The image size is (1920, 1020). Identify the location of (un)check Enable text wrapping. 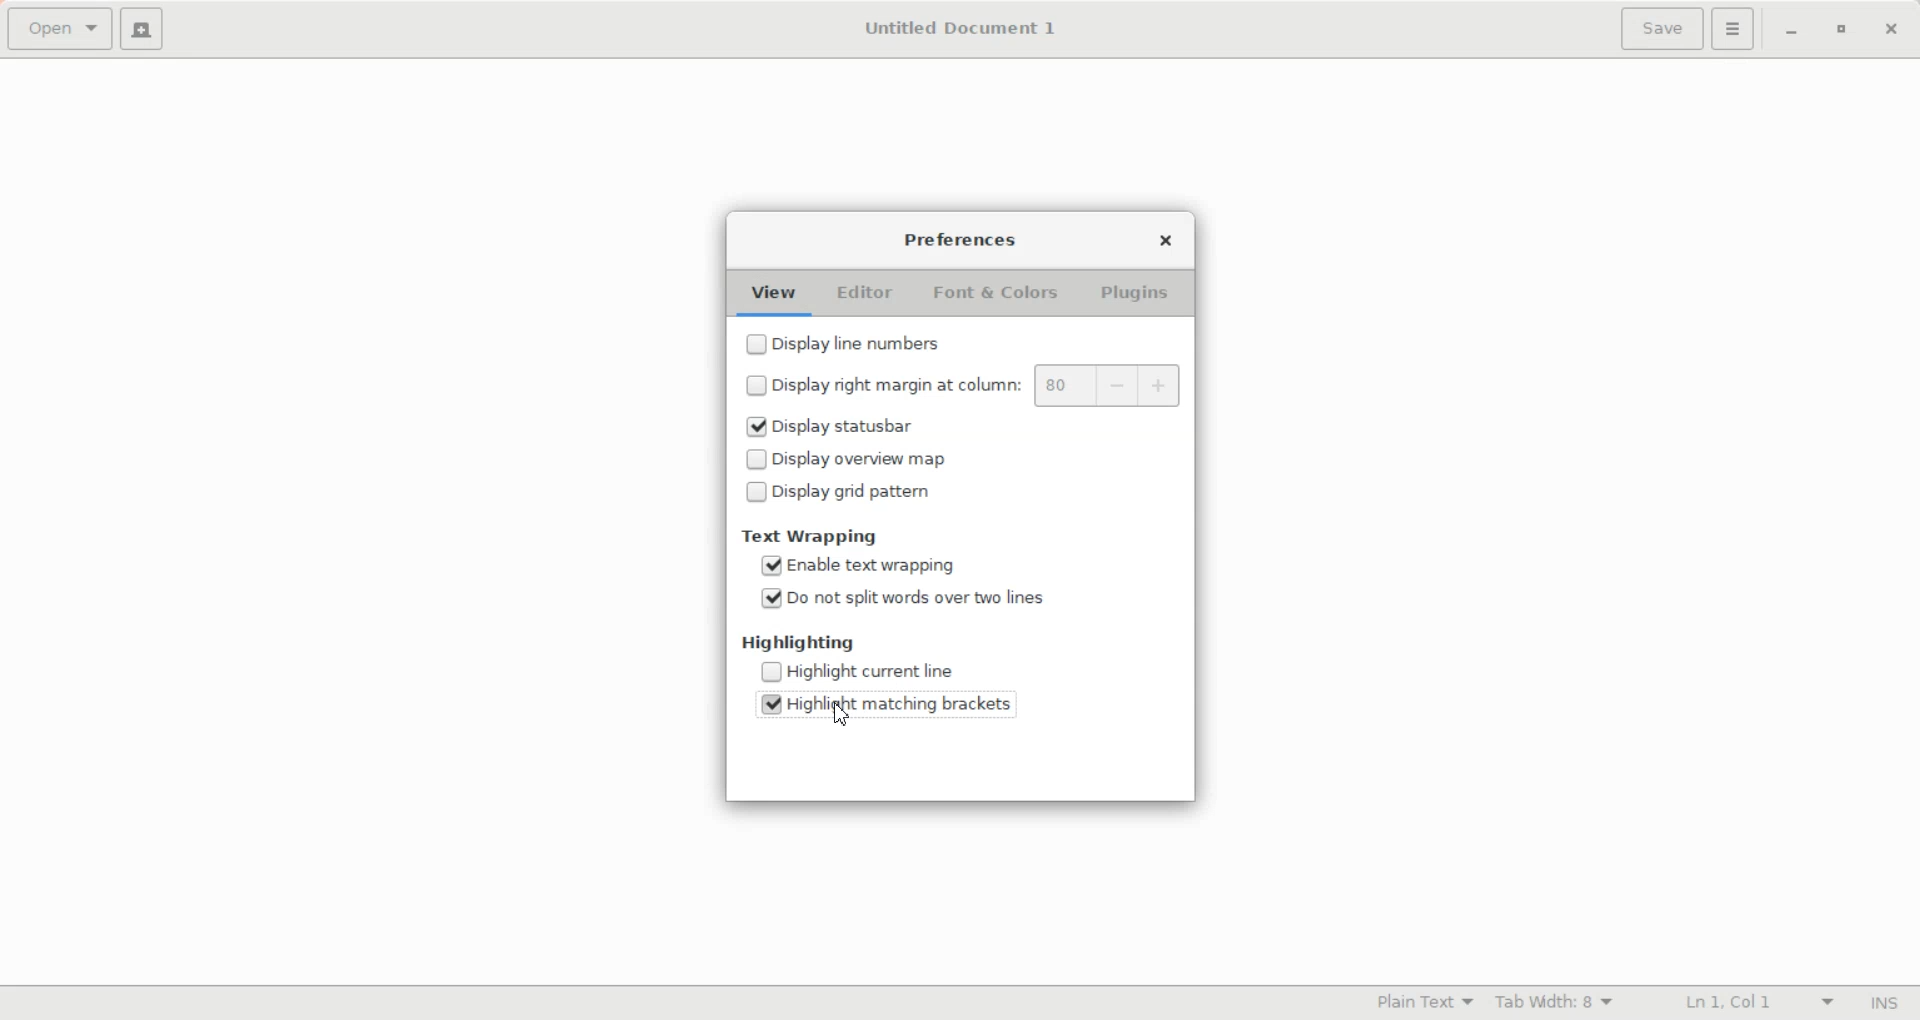
(896, 564).